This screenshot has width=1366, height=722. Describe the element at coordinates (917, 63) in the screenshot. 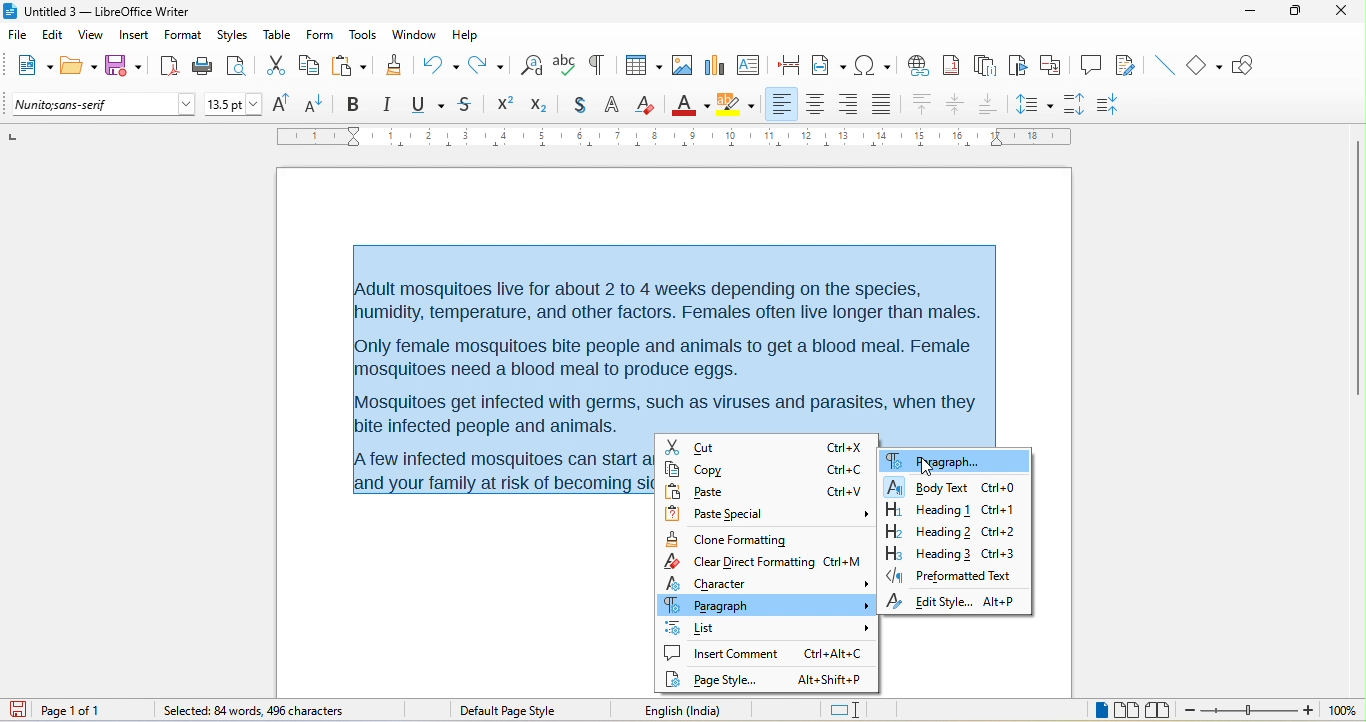

I see `hyperlink` at that location.